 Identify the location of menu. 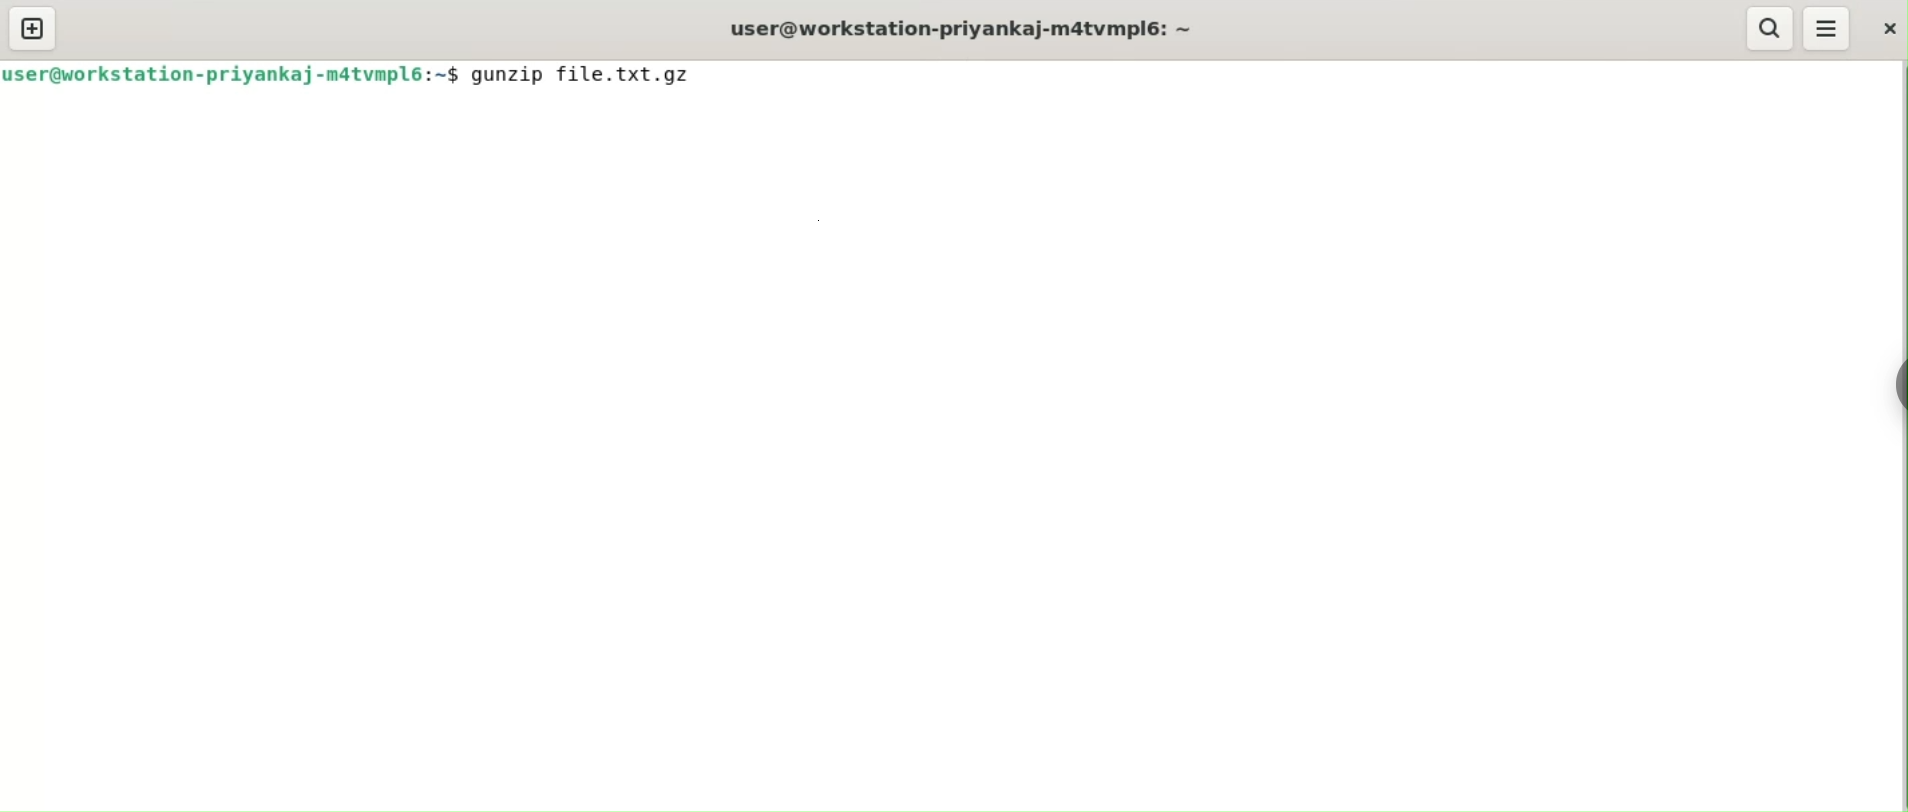
(1824, 28).